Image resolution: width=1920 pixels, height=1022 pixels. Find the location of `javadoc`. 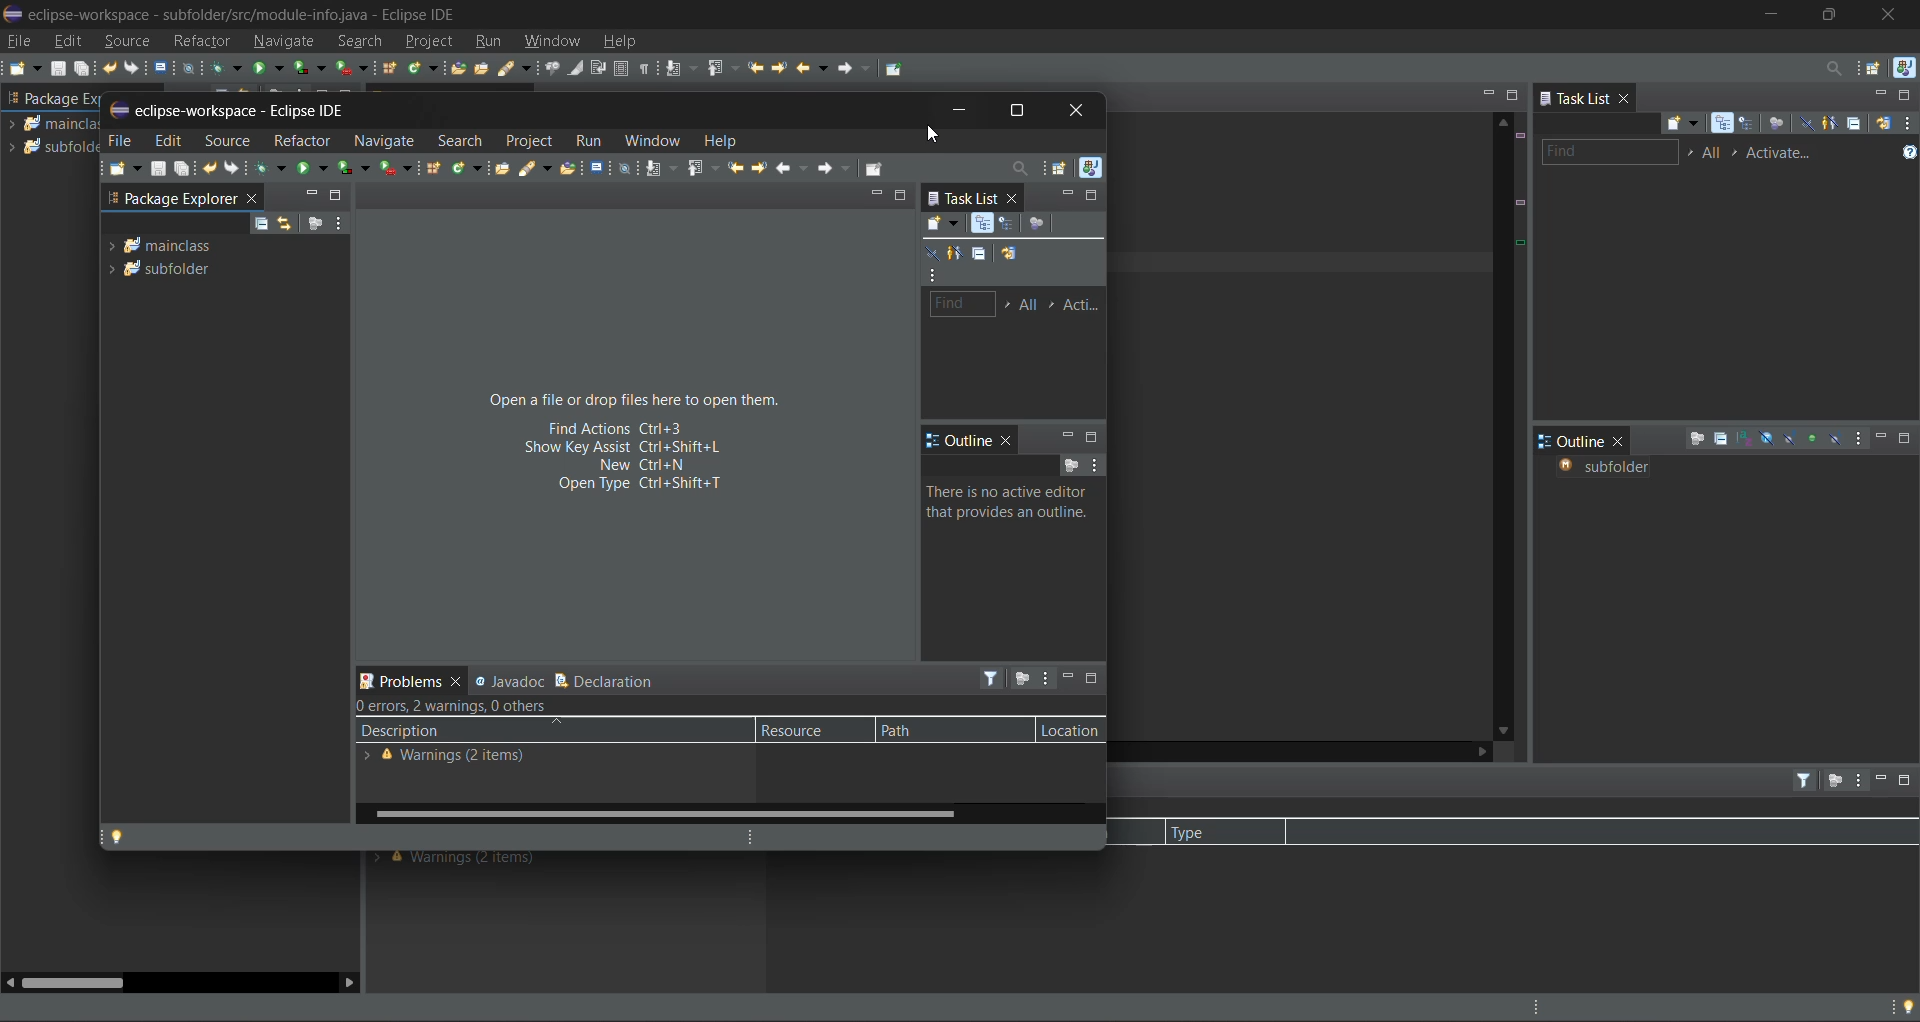

javadoc is located at coordinates (509, 683).